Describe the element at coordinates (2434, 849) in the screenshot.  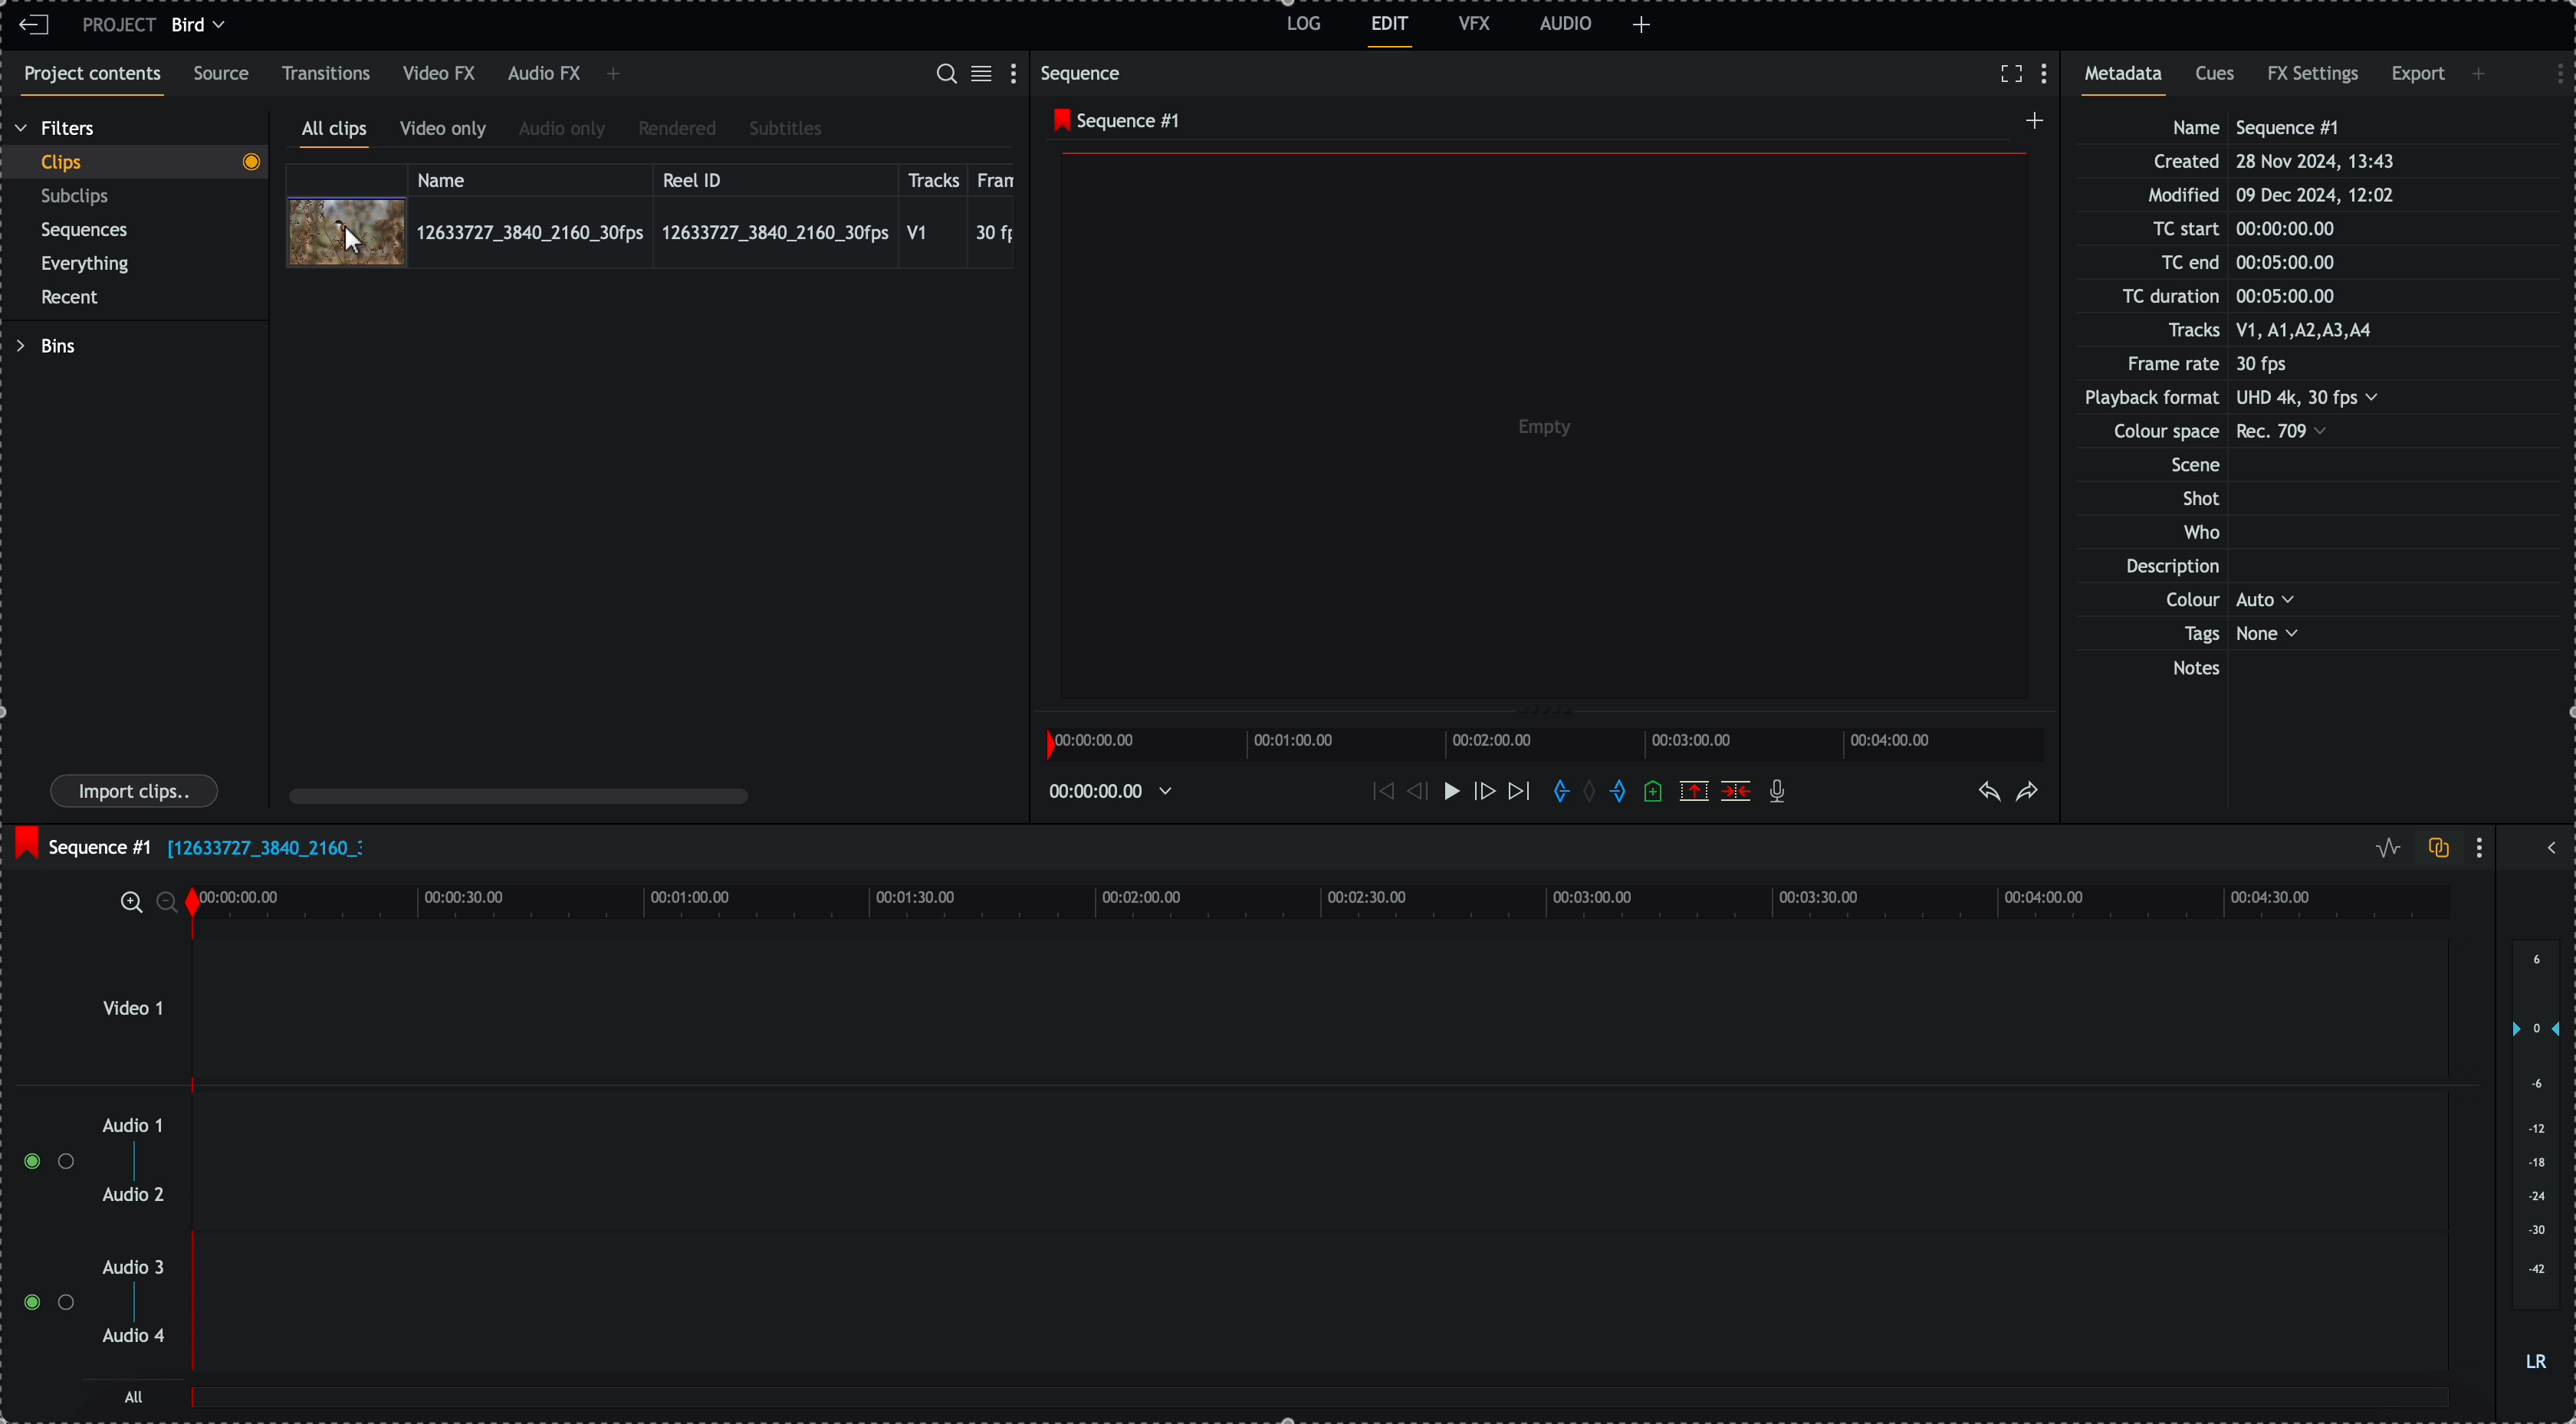
I see `toggle auto track sync` at that location.